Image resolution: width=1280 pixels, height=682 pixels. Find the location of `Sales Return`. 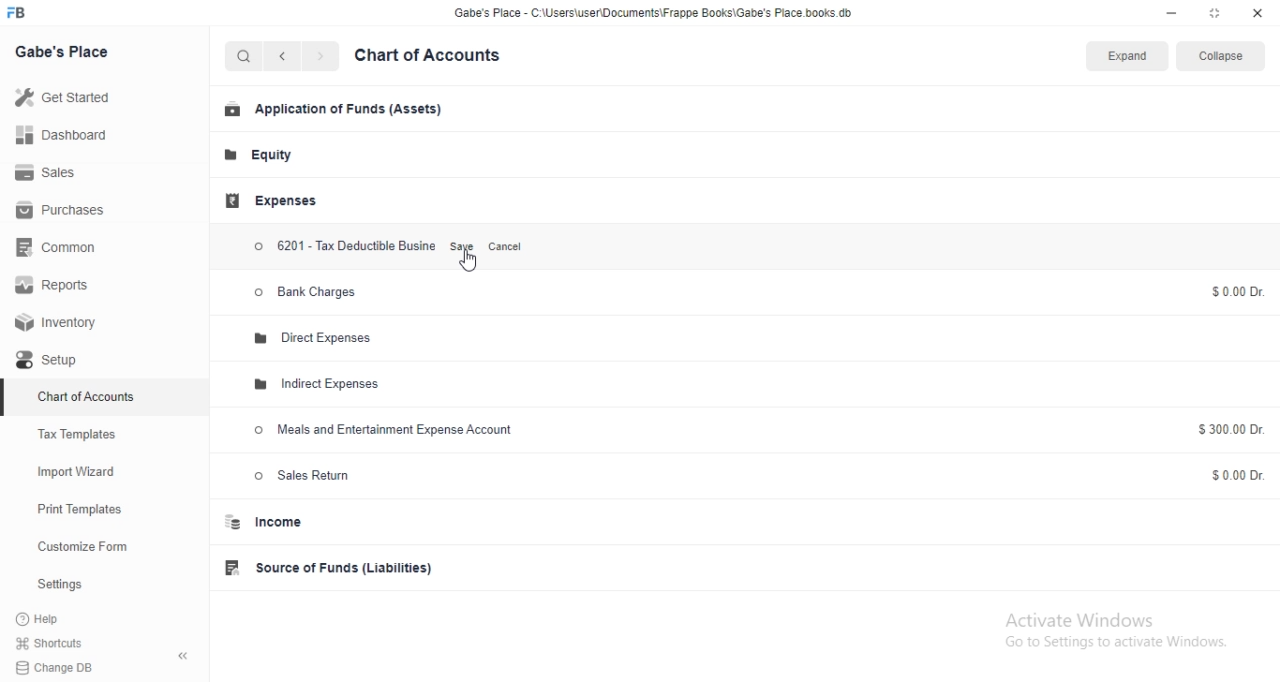

Sales Return is located at coordinates (304, 475).